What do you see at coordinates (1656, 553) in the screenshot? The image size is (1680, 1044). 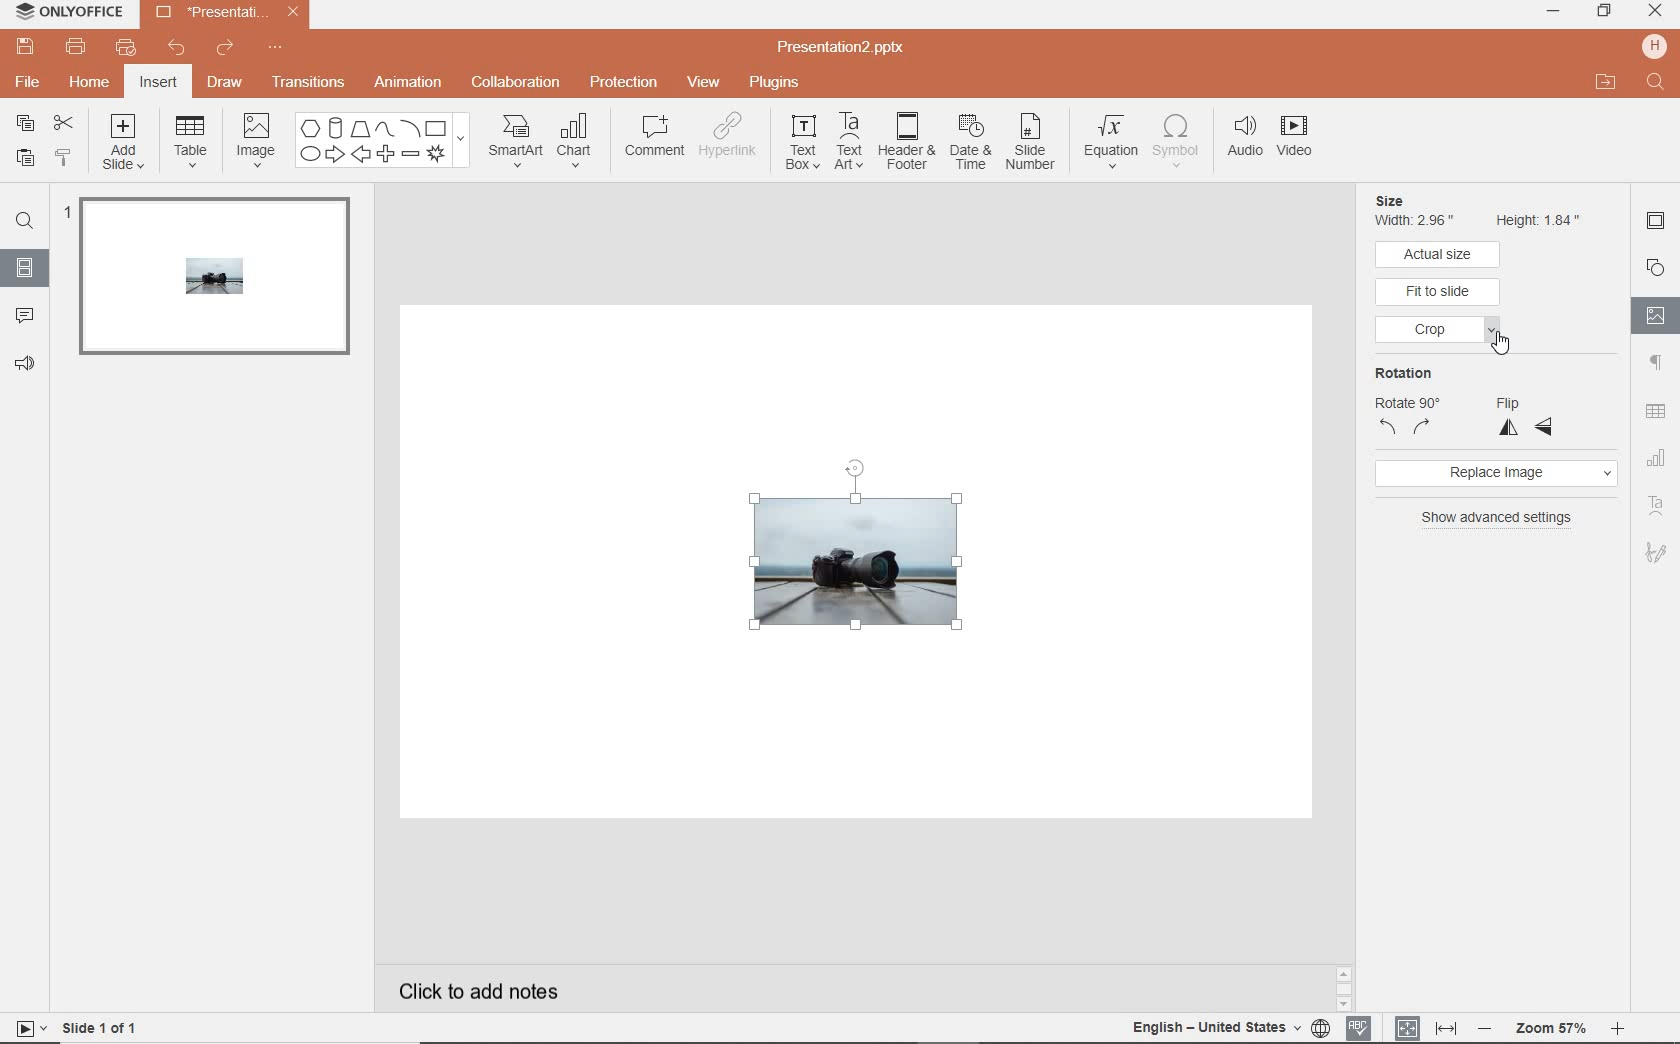 I see `signature` at bounding box center [1656, 553].